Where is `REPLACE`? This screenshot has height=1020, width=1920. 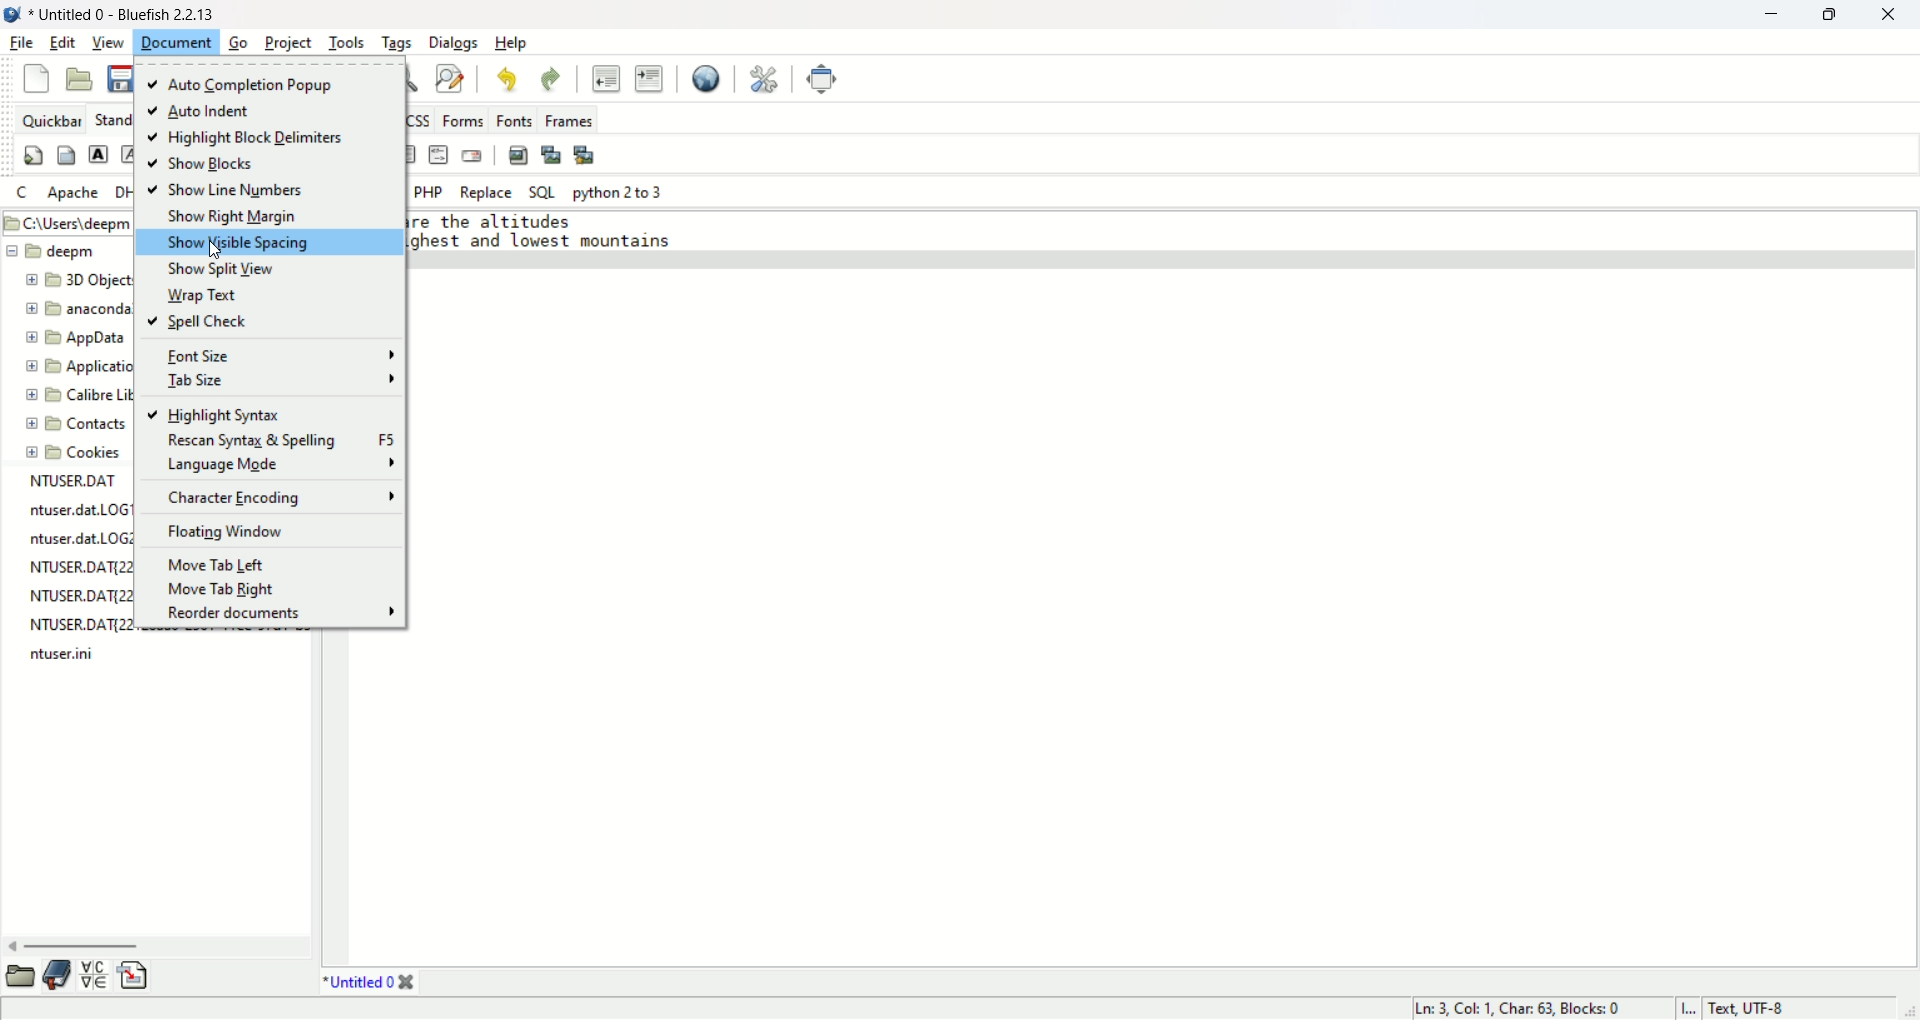
REPLACE is located at coordinates (486, 193).